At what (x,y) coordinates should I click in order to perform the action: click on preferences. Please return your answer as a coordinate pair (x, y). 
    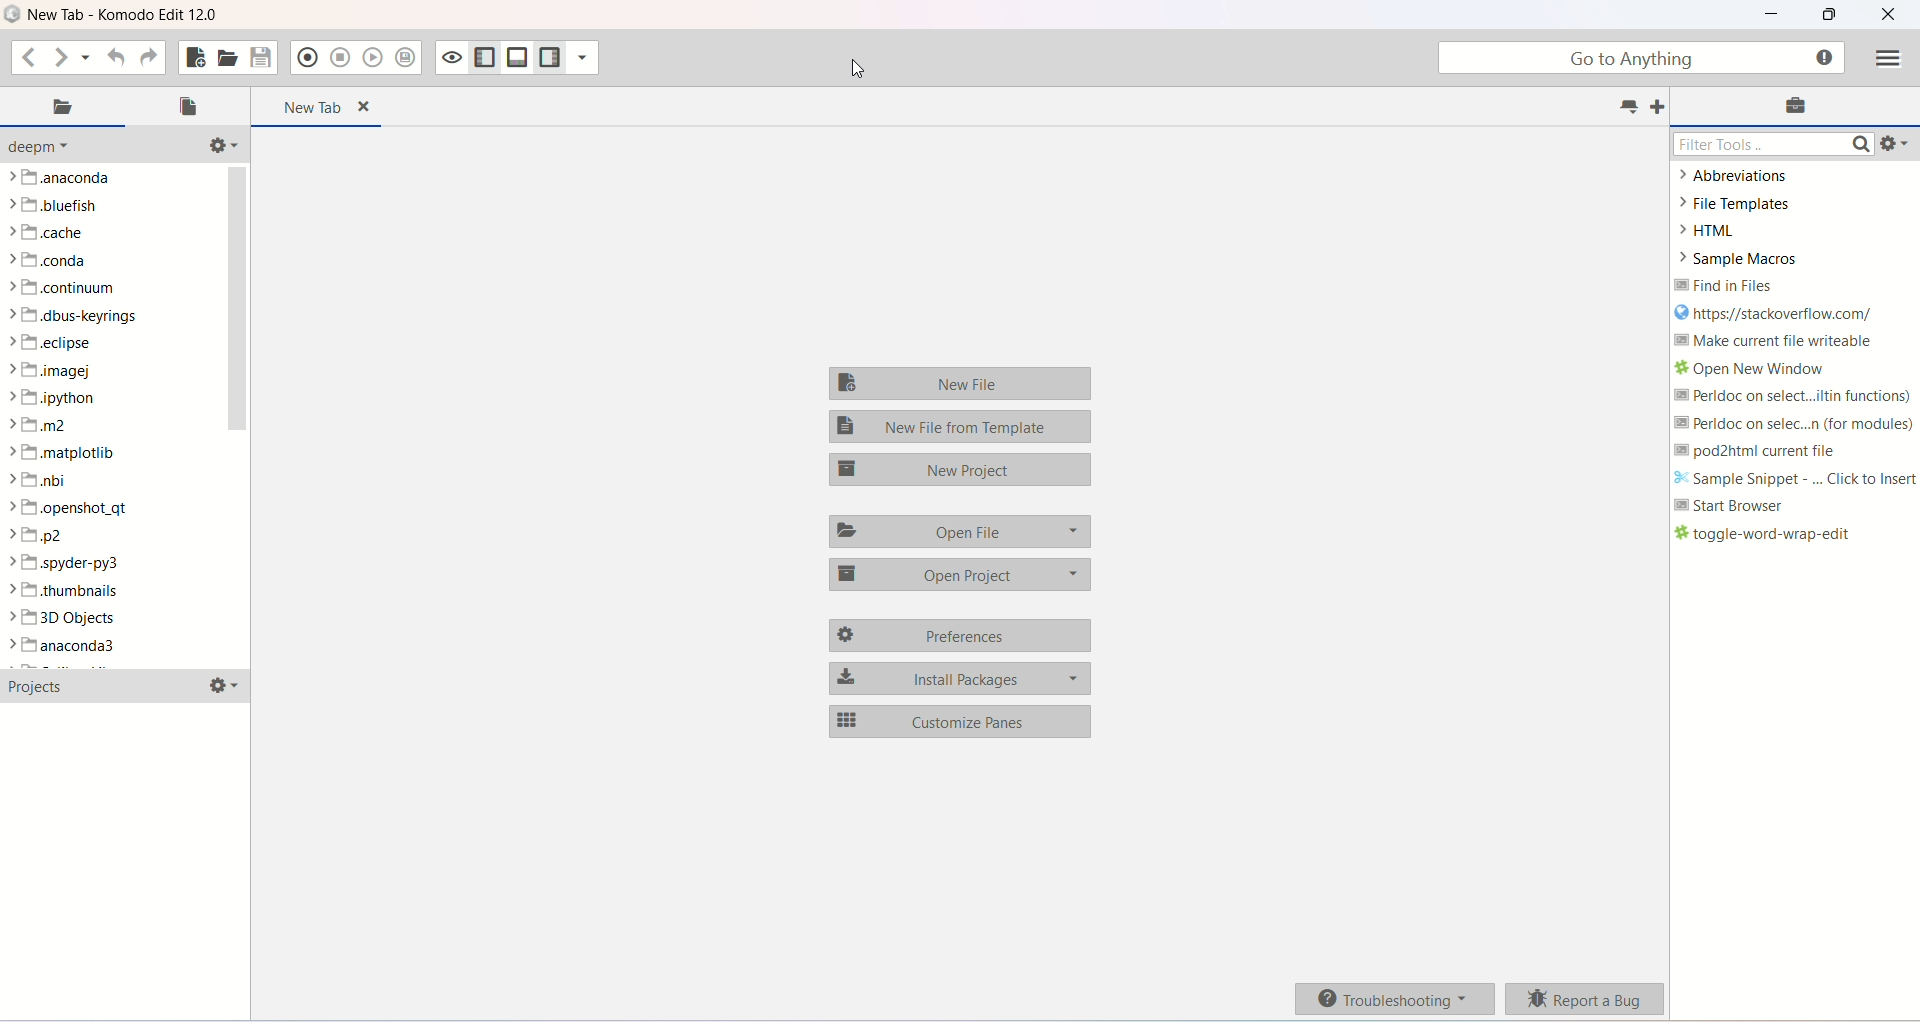
    Looking at the image, I should click on (965, 636).